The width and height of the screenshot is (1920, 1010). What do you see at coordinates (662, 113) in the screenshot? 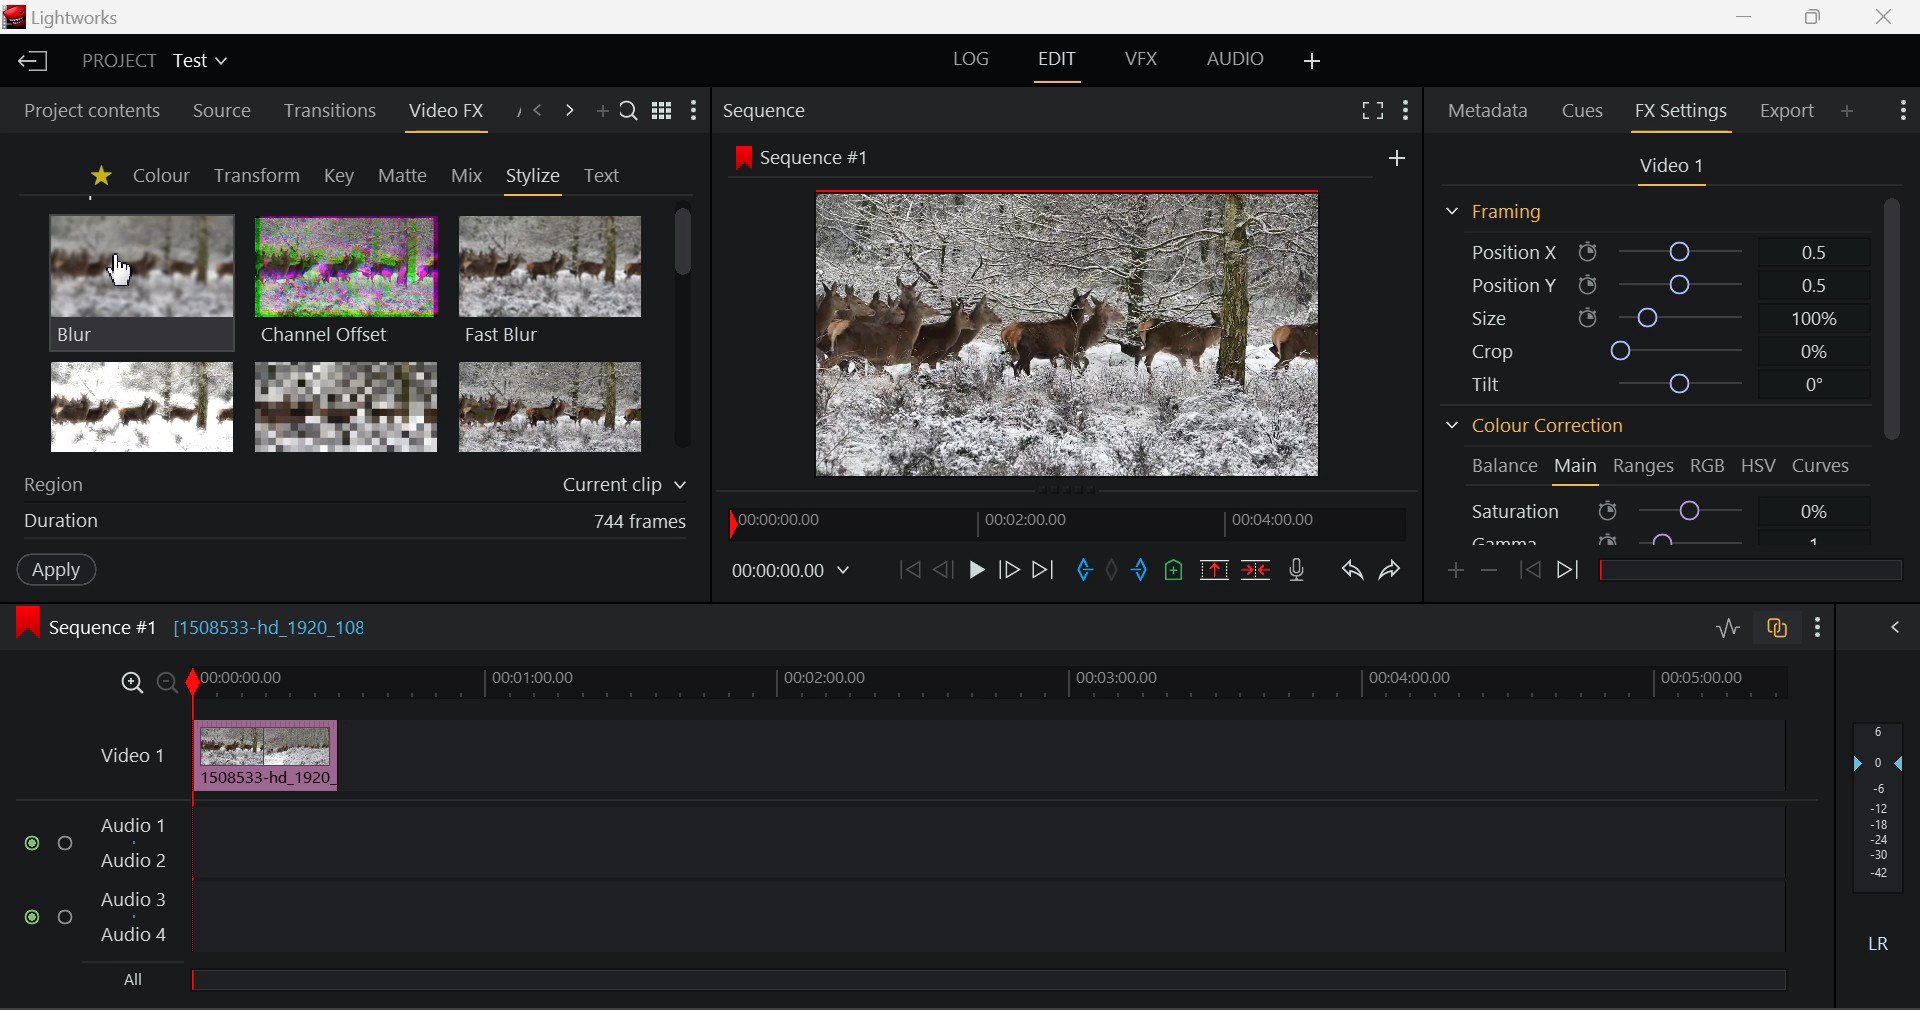
I see `Toggle list & title view` at bounding box center [662, 113].